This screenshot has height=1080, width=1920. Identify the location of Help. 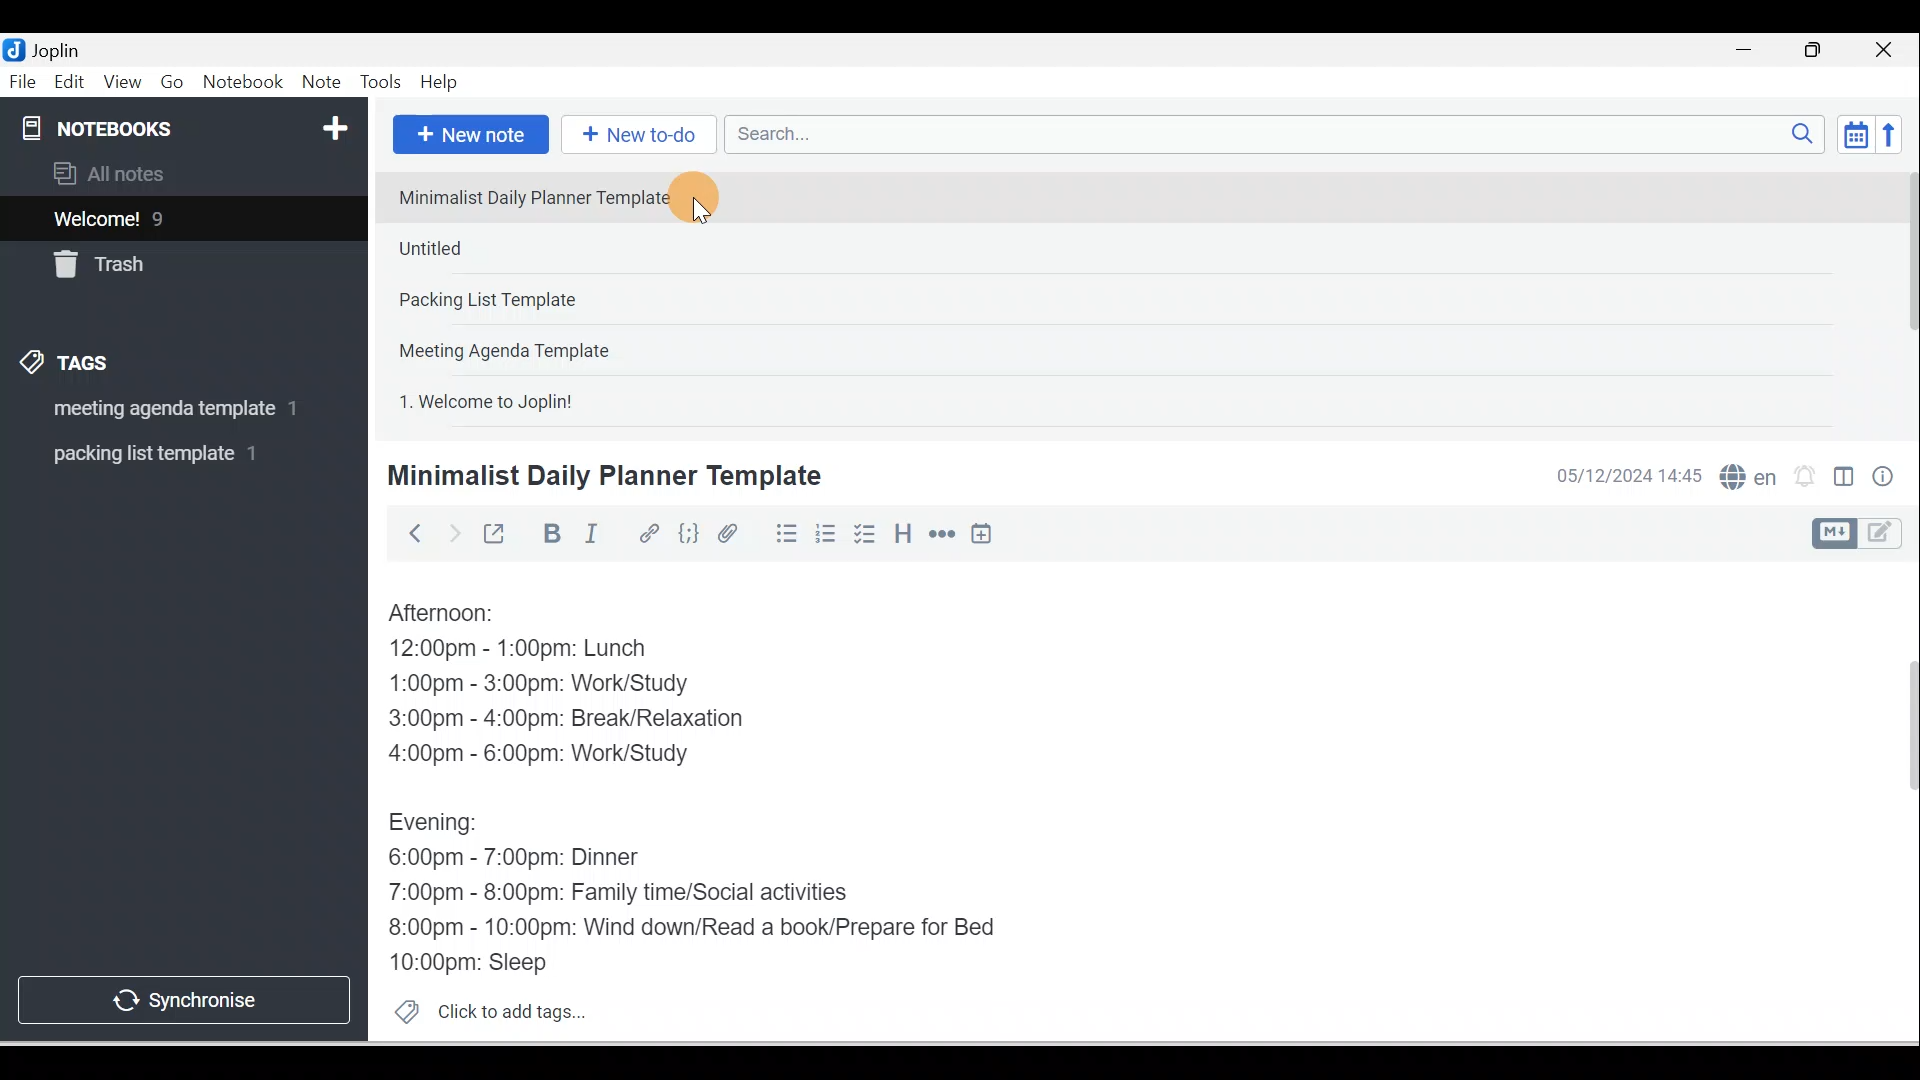
(440, 83).